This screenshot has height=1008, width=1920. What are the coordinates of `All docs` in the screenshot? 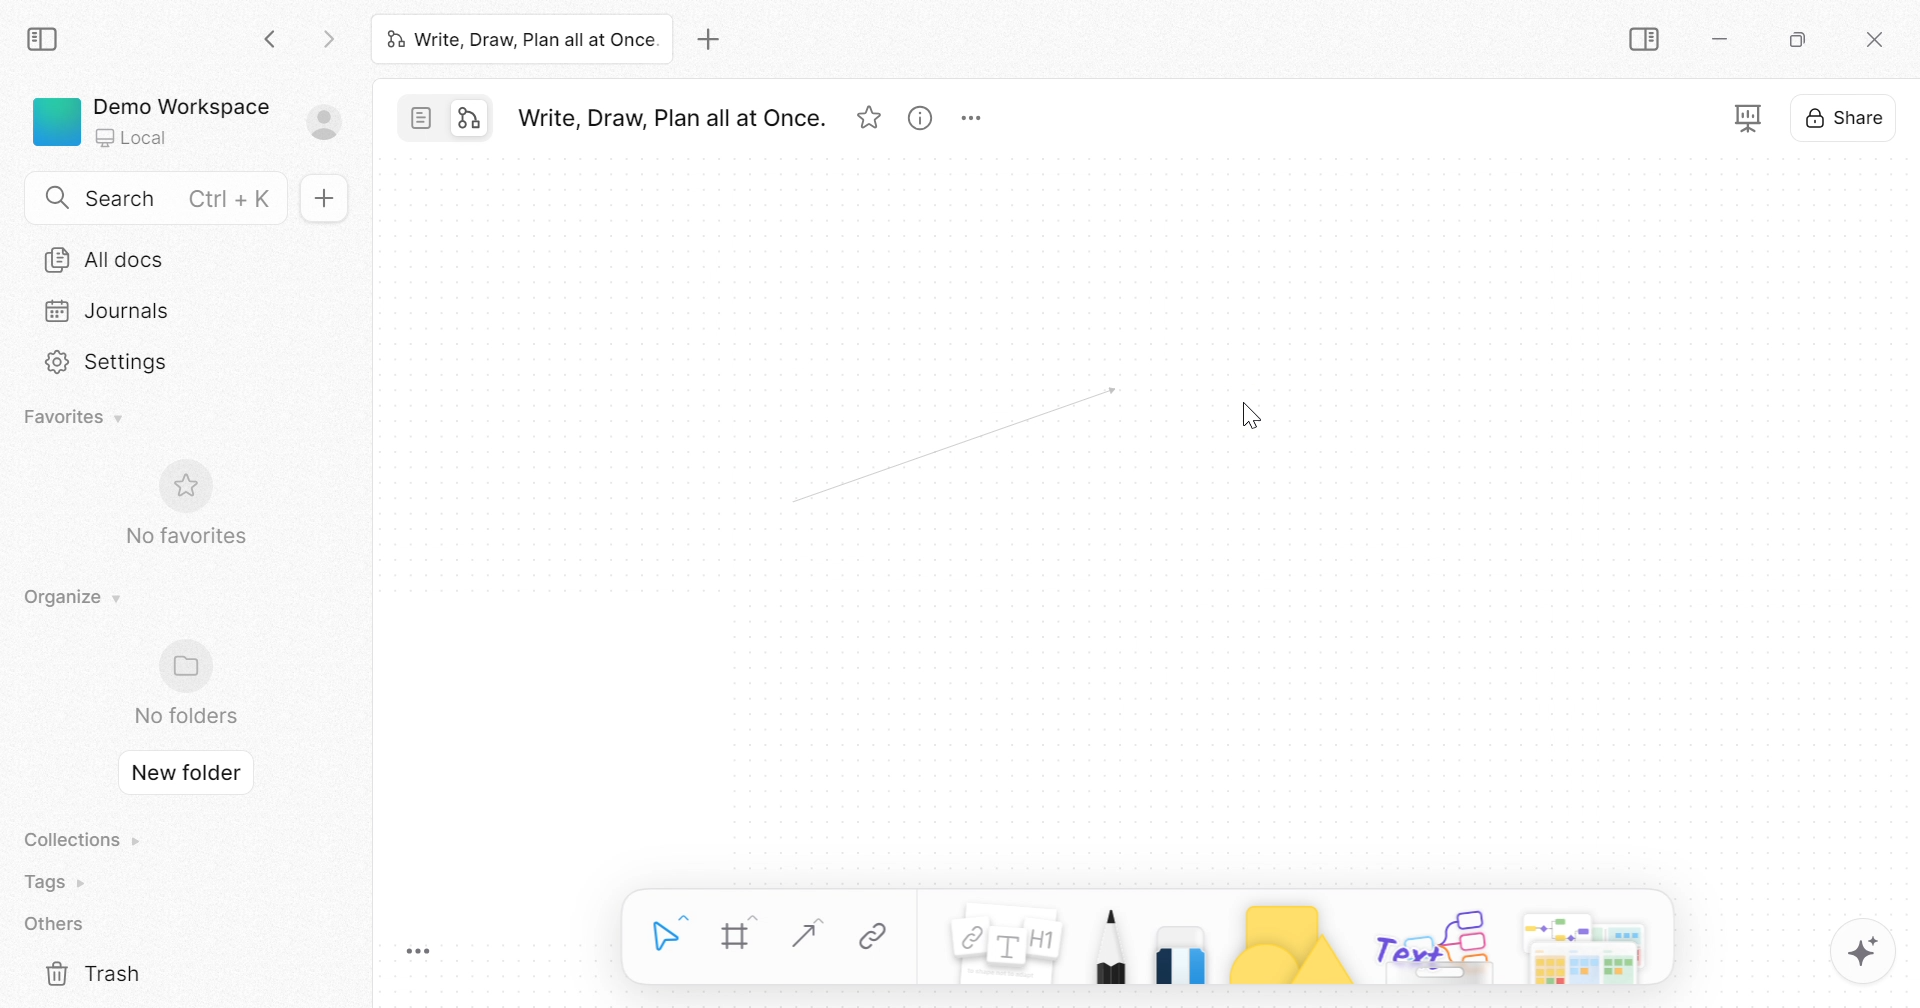 It's located at (112, 258).